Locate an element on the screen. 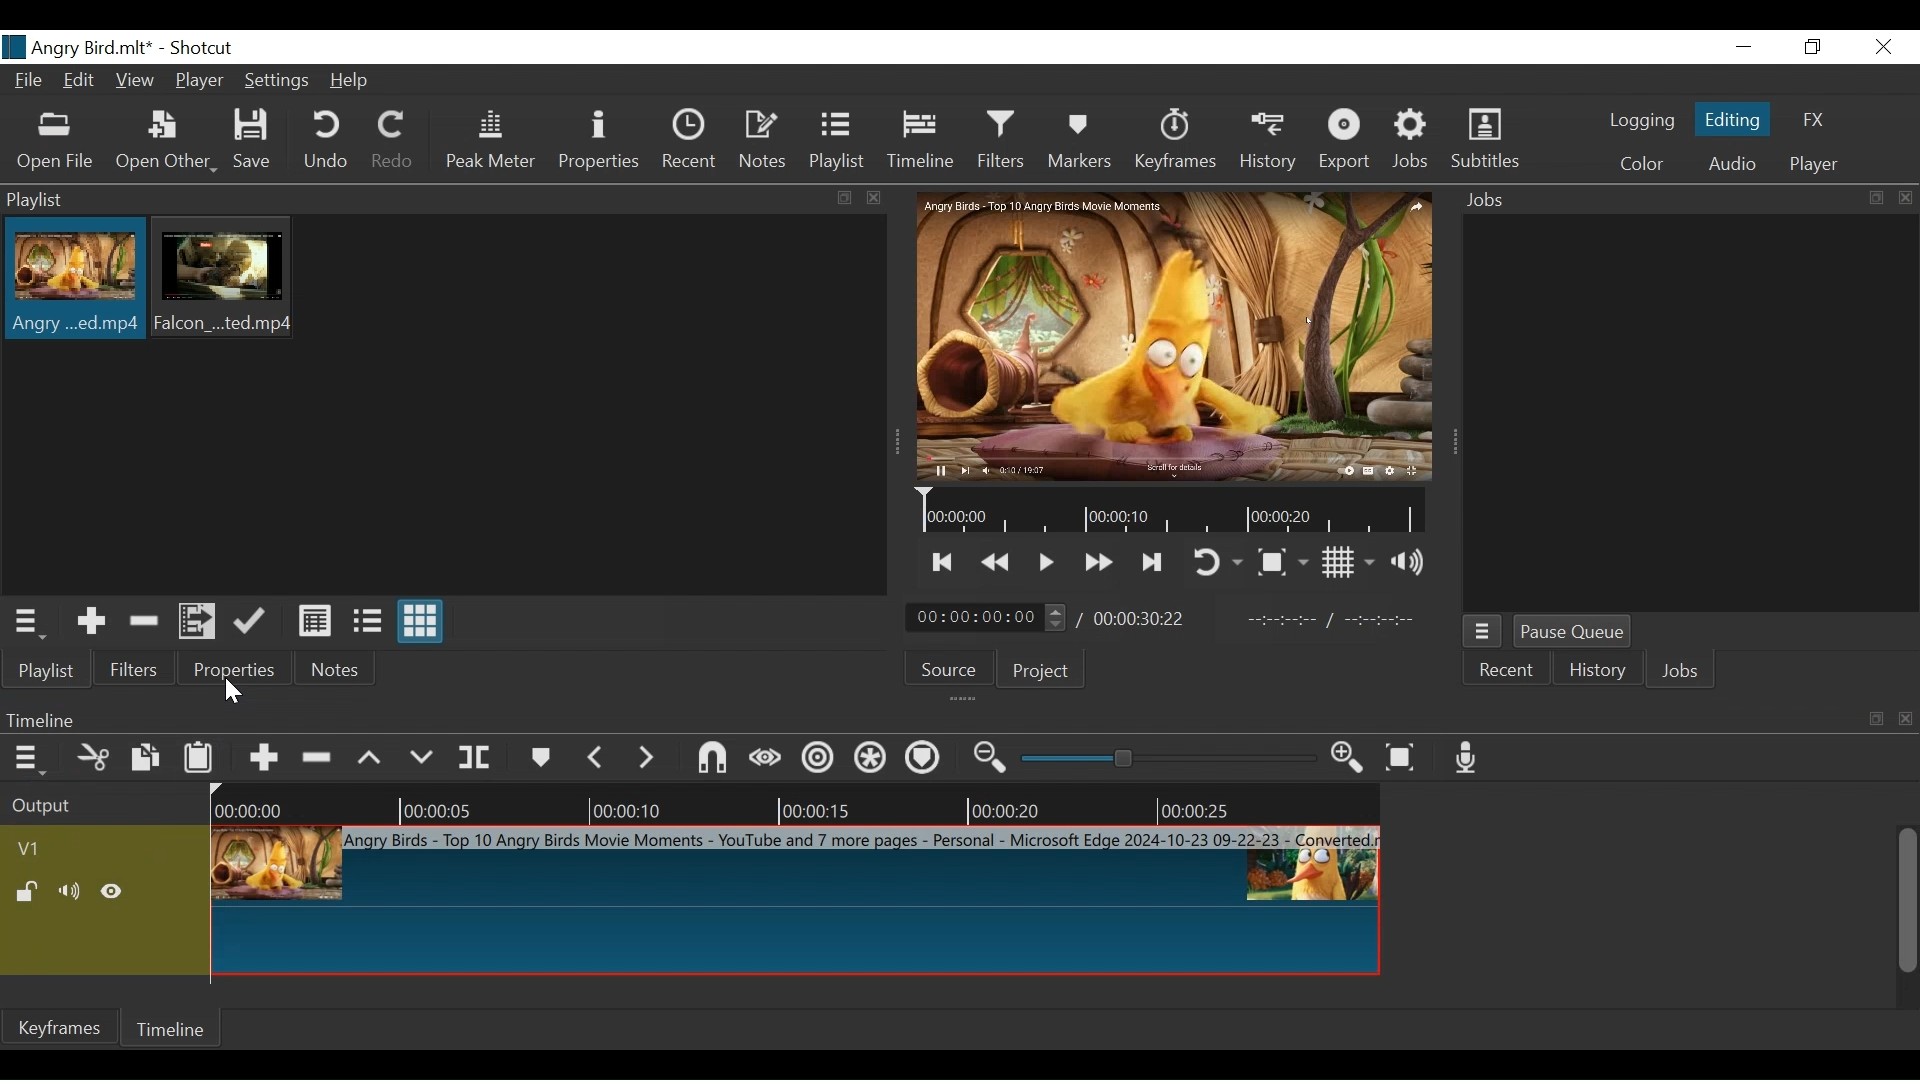  Playlist Panel is located at coordinates (446, 200).